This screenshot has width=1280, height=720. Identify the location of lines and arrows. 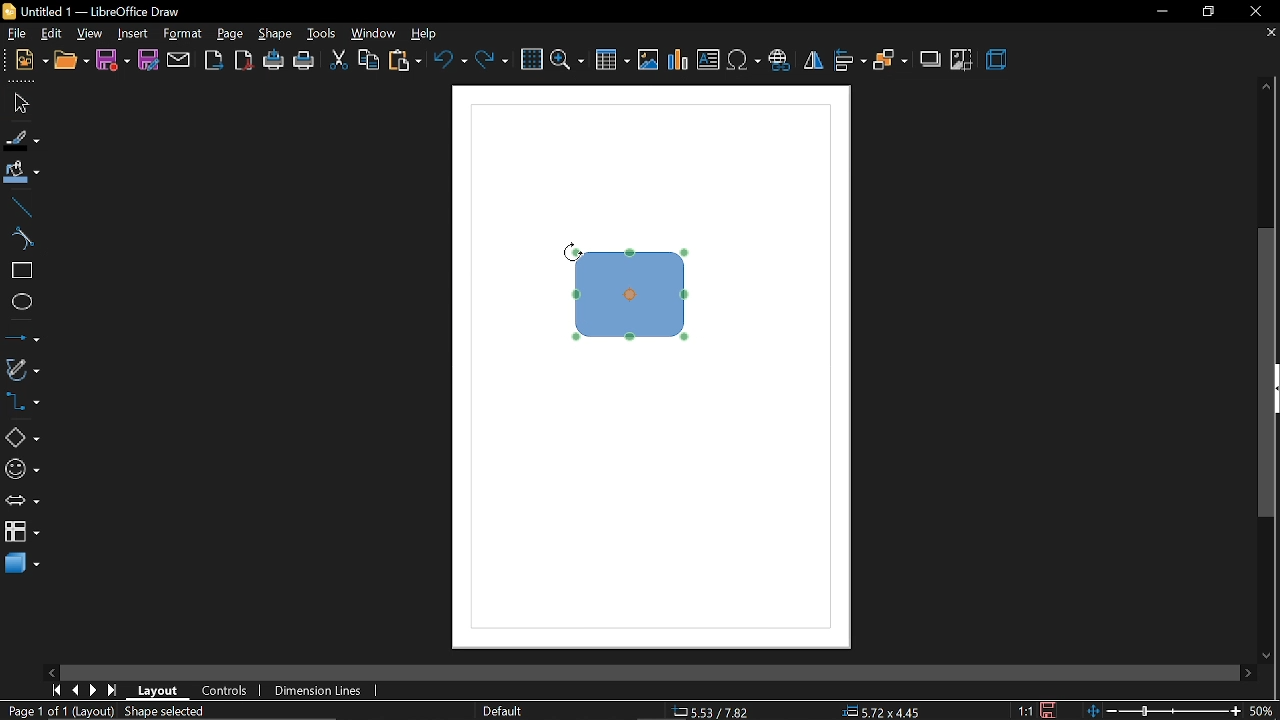
(22, 339).